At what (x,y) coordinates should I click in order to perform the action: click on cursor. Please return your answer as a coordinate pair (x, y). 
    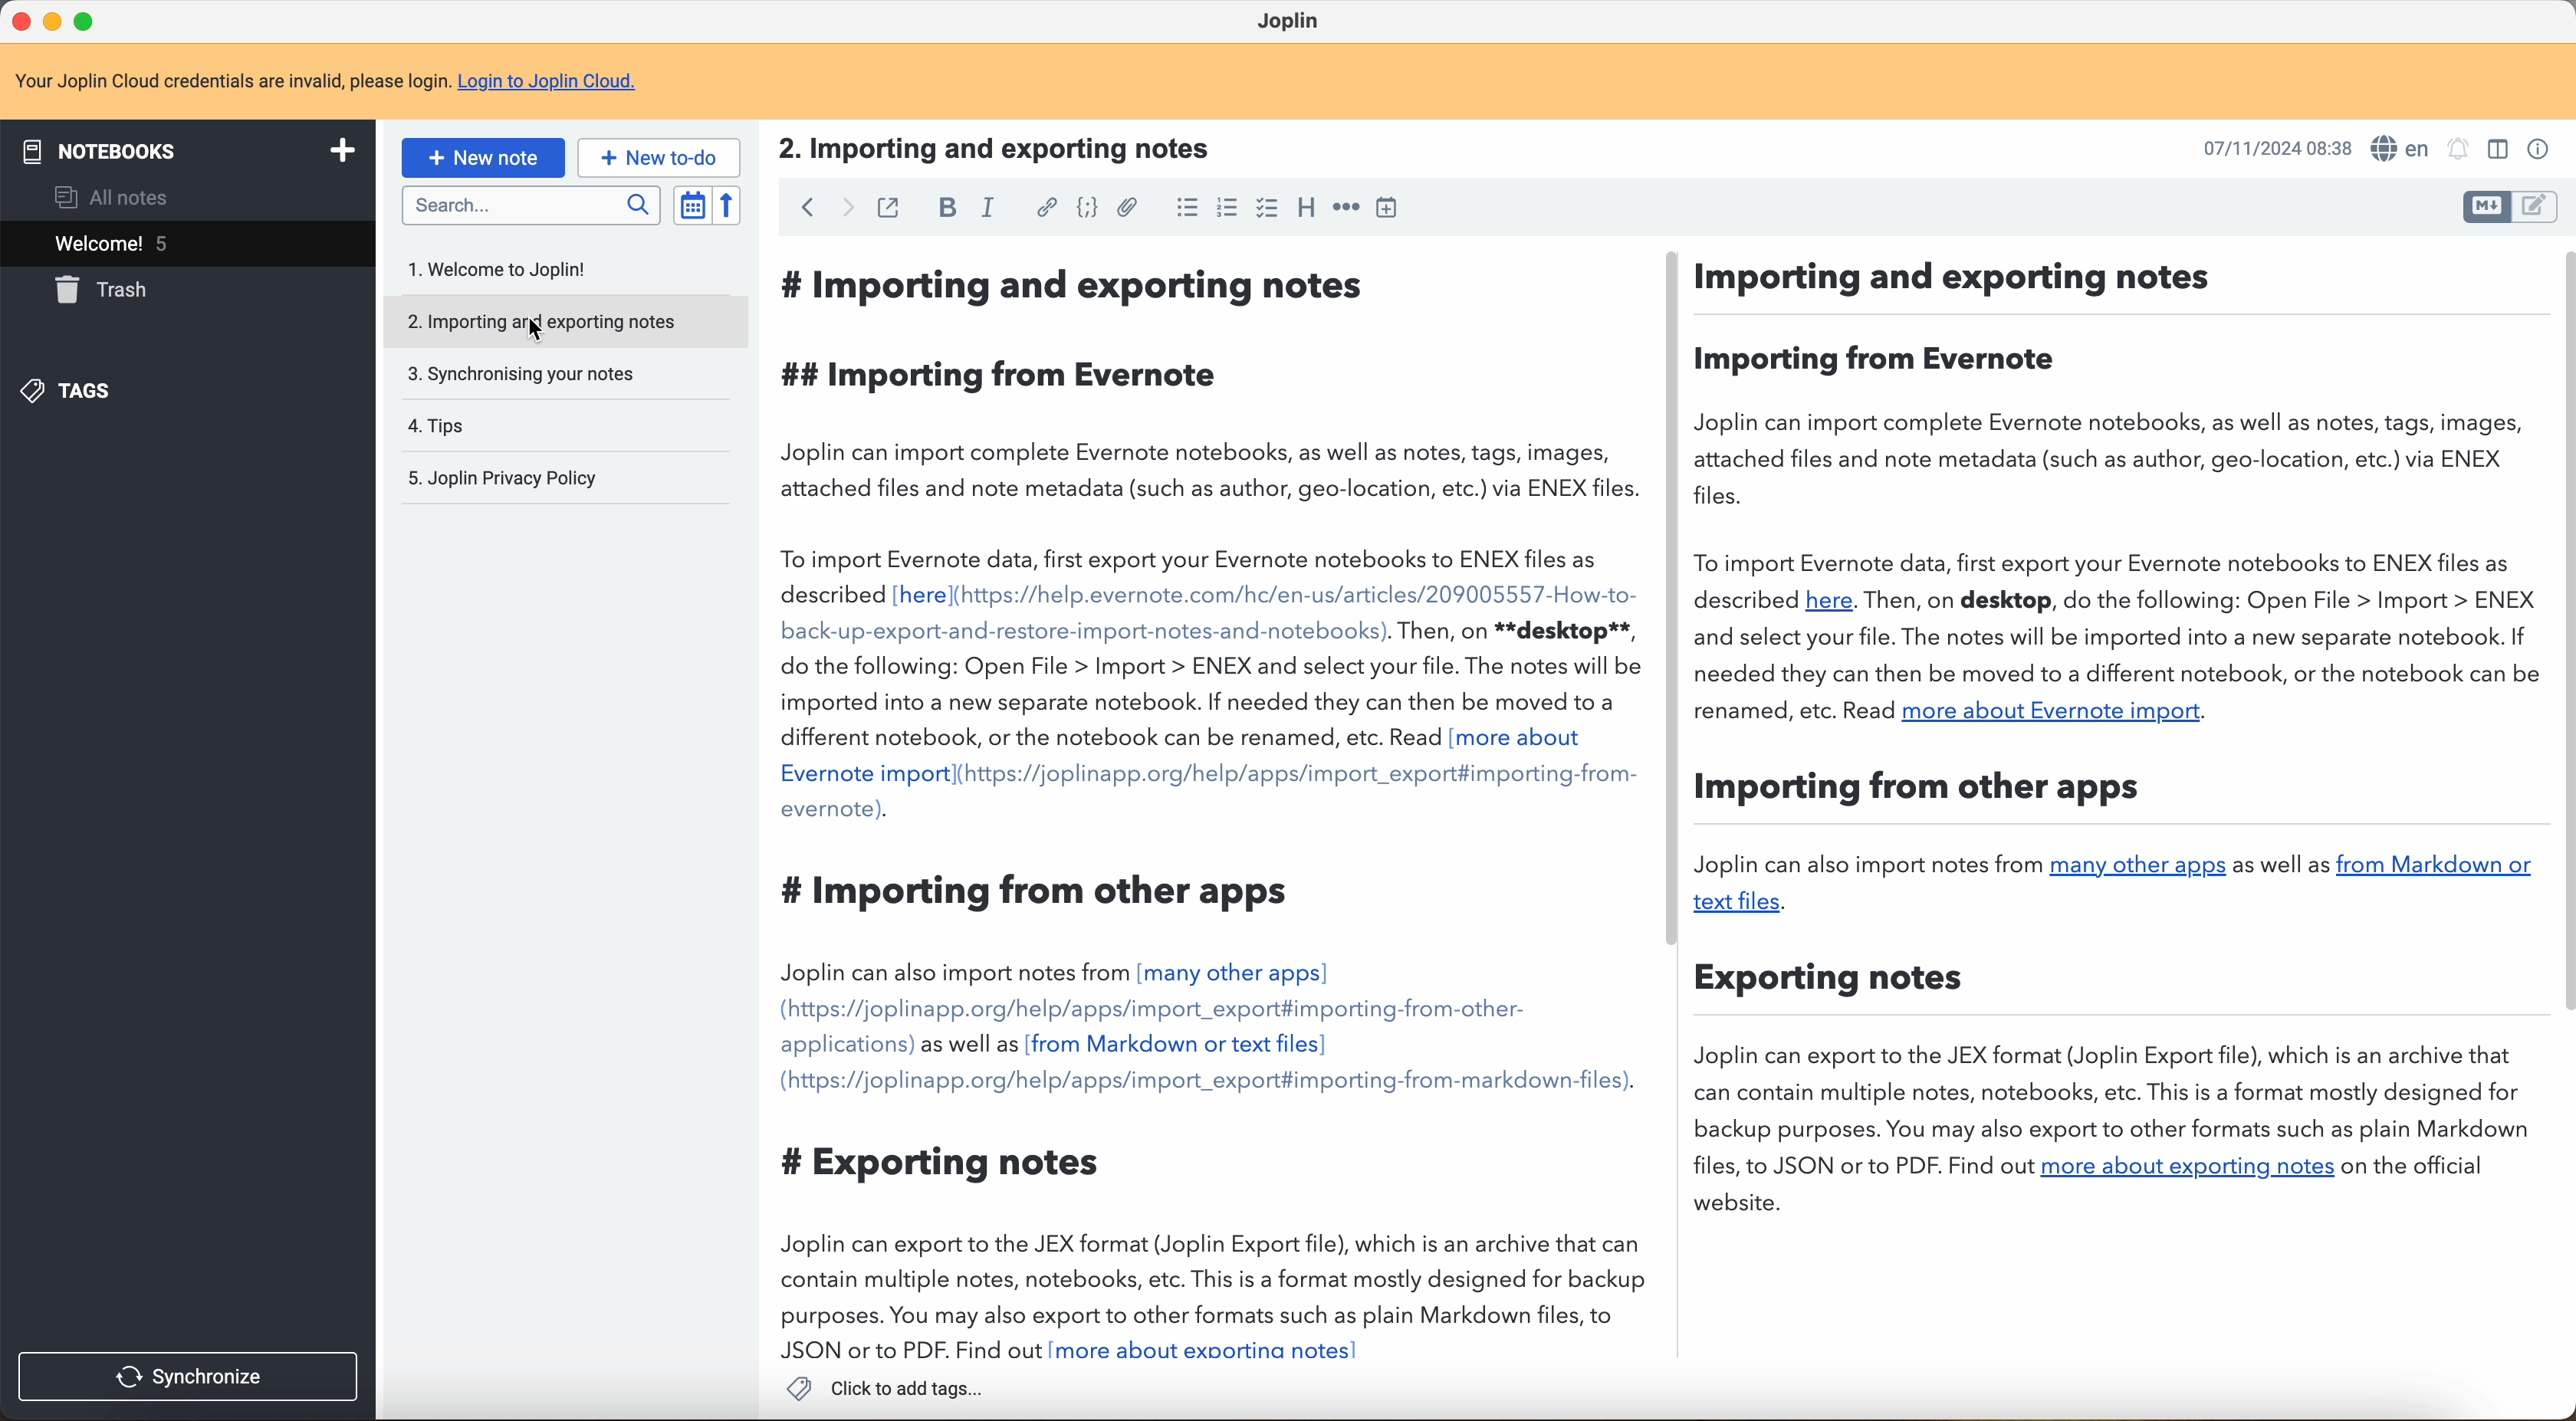
    Looking at the image, I should click on (528, 327).